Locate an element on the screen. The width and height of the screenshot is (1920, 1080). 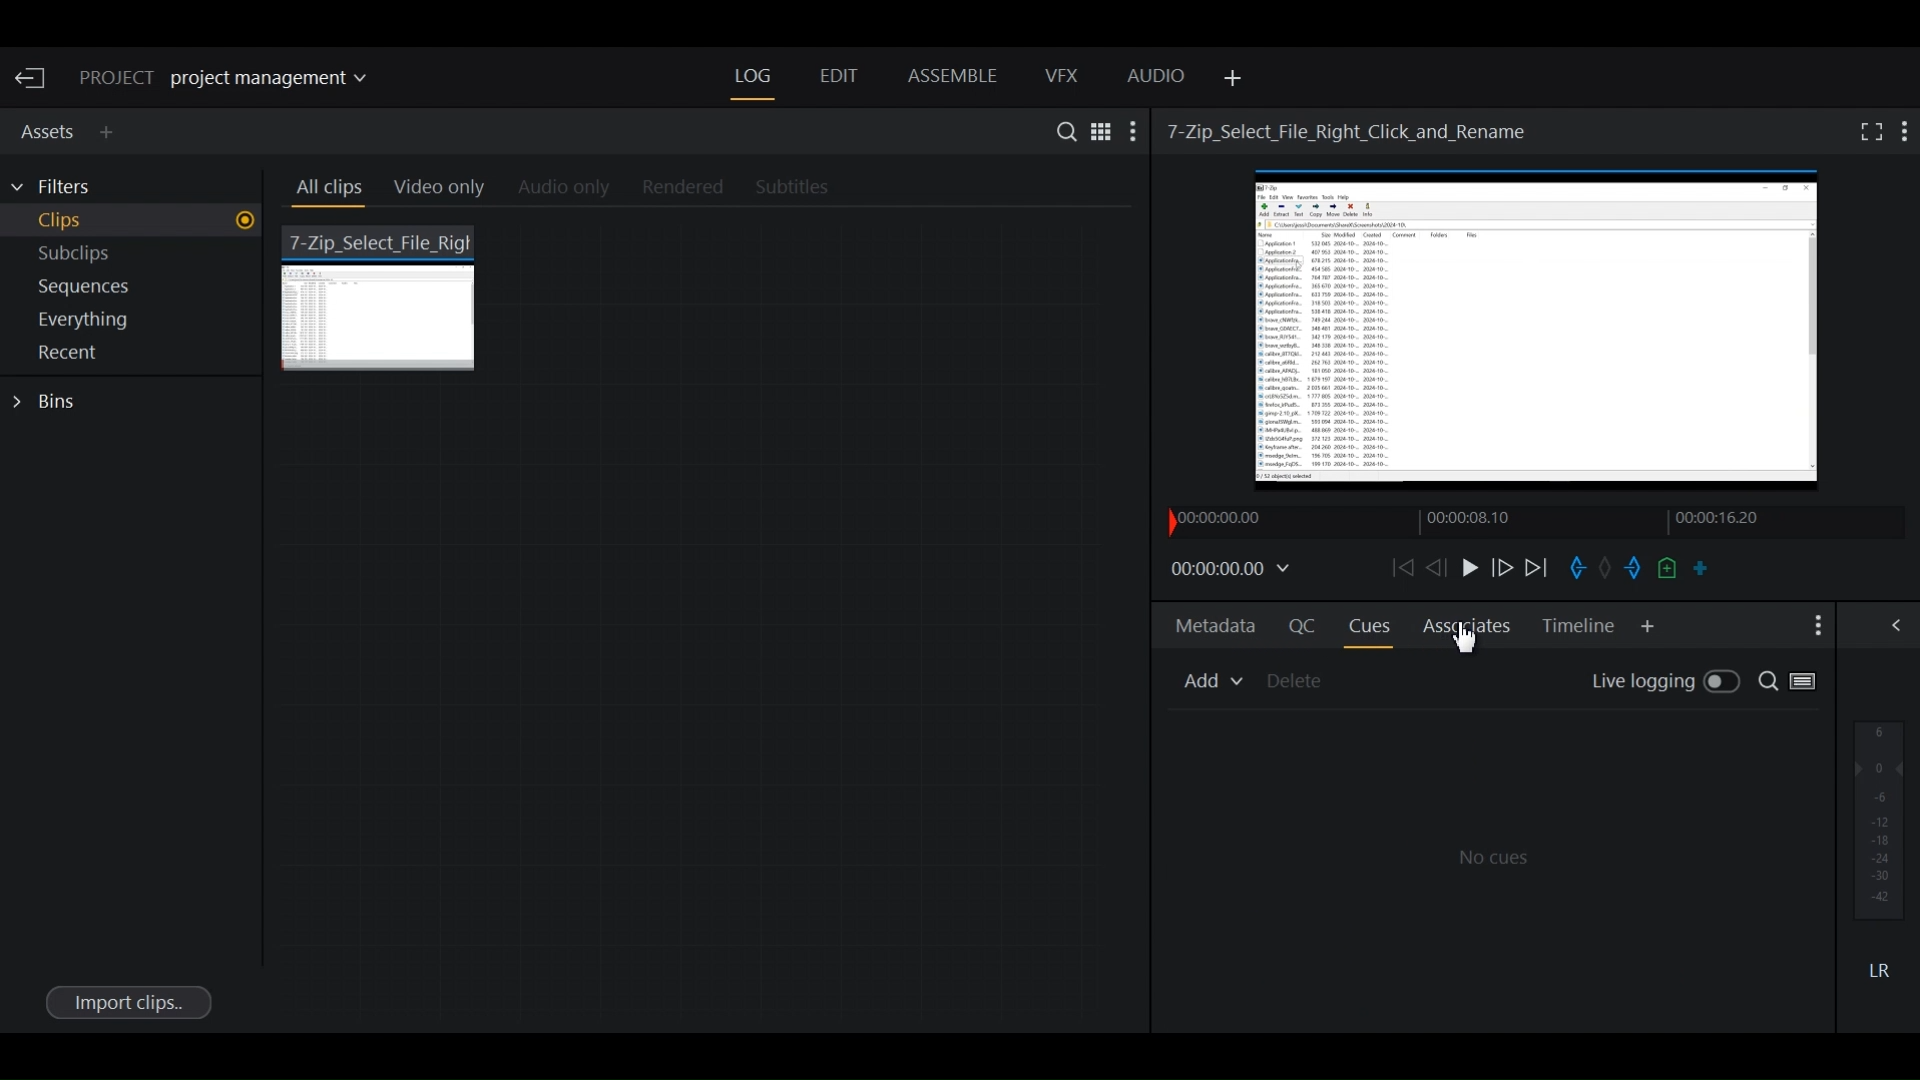
Show Recent in current project is located at coordinates (134, 354).